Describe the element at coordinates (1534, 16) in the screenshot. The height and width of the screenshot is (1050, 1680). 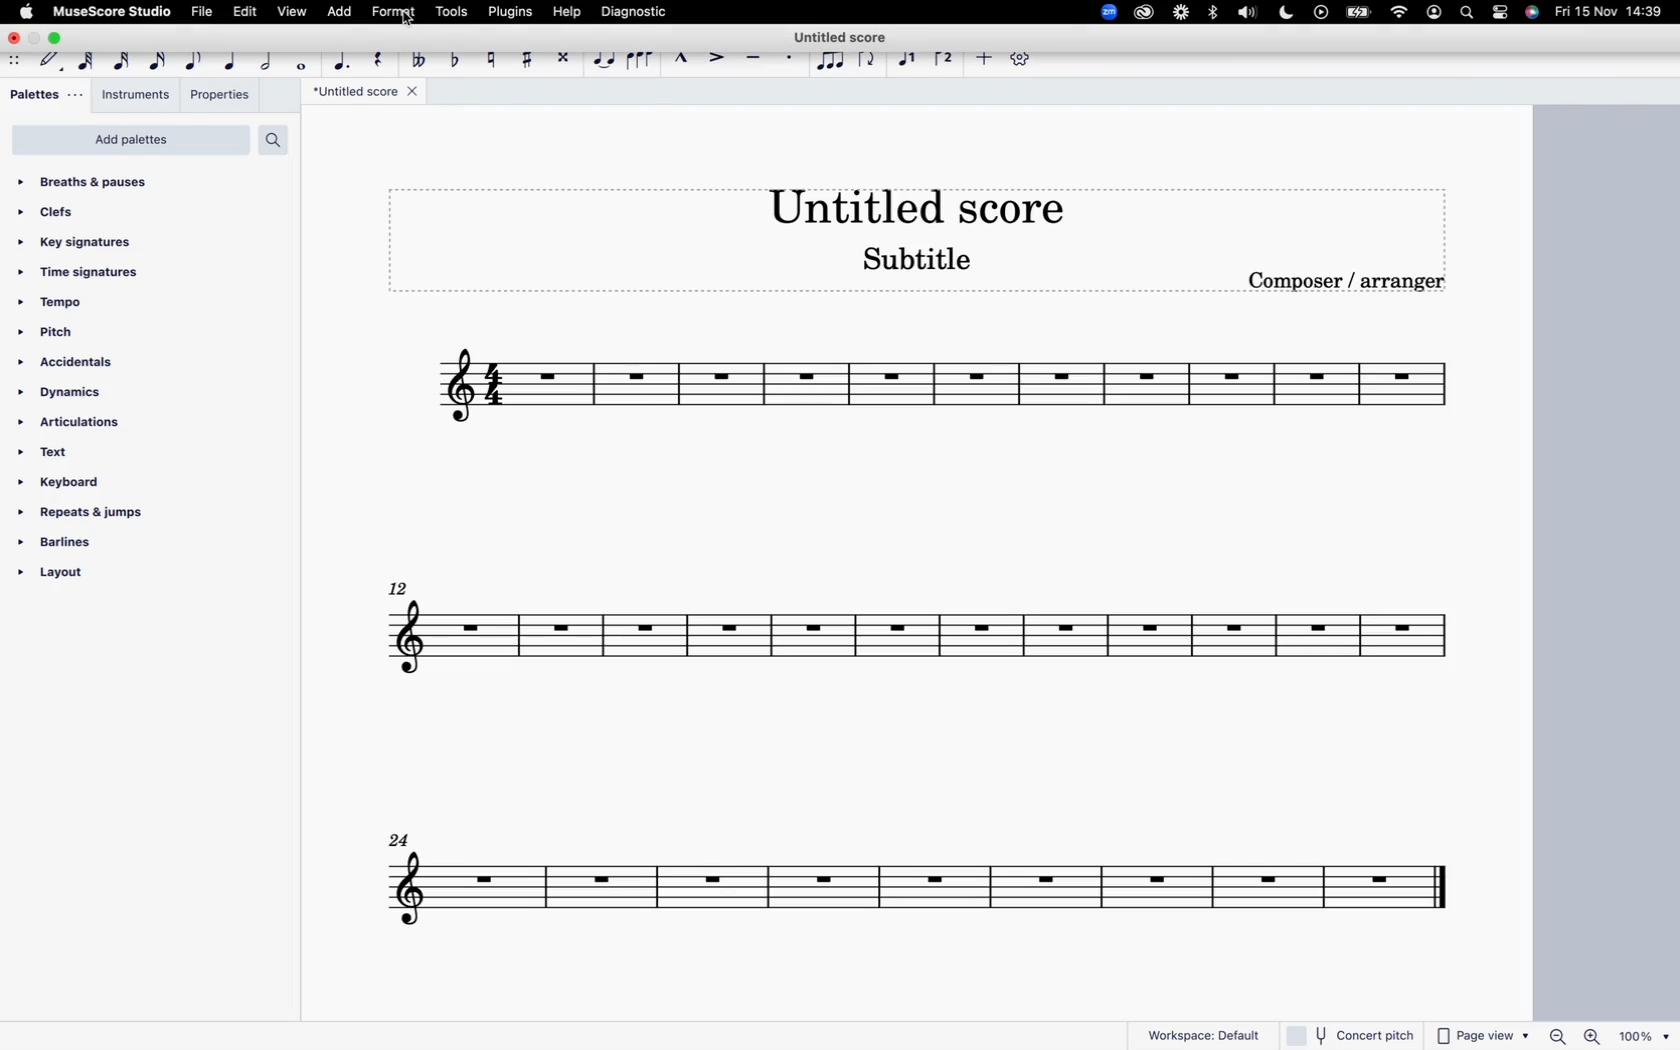
I see `siri` at that location.